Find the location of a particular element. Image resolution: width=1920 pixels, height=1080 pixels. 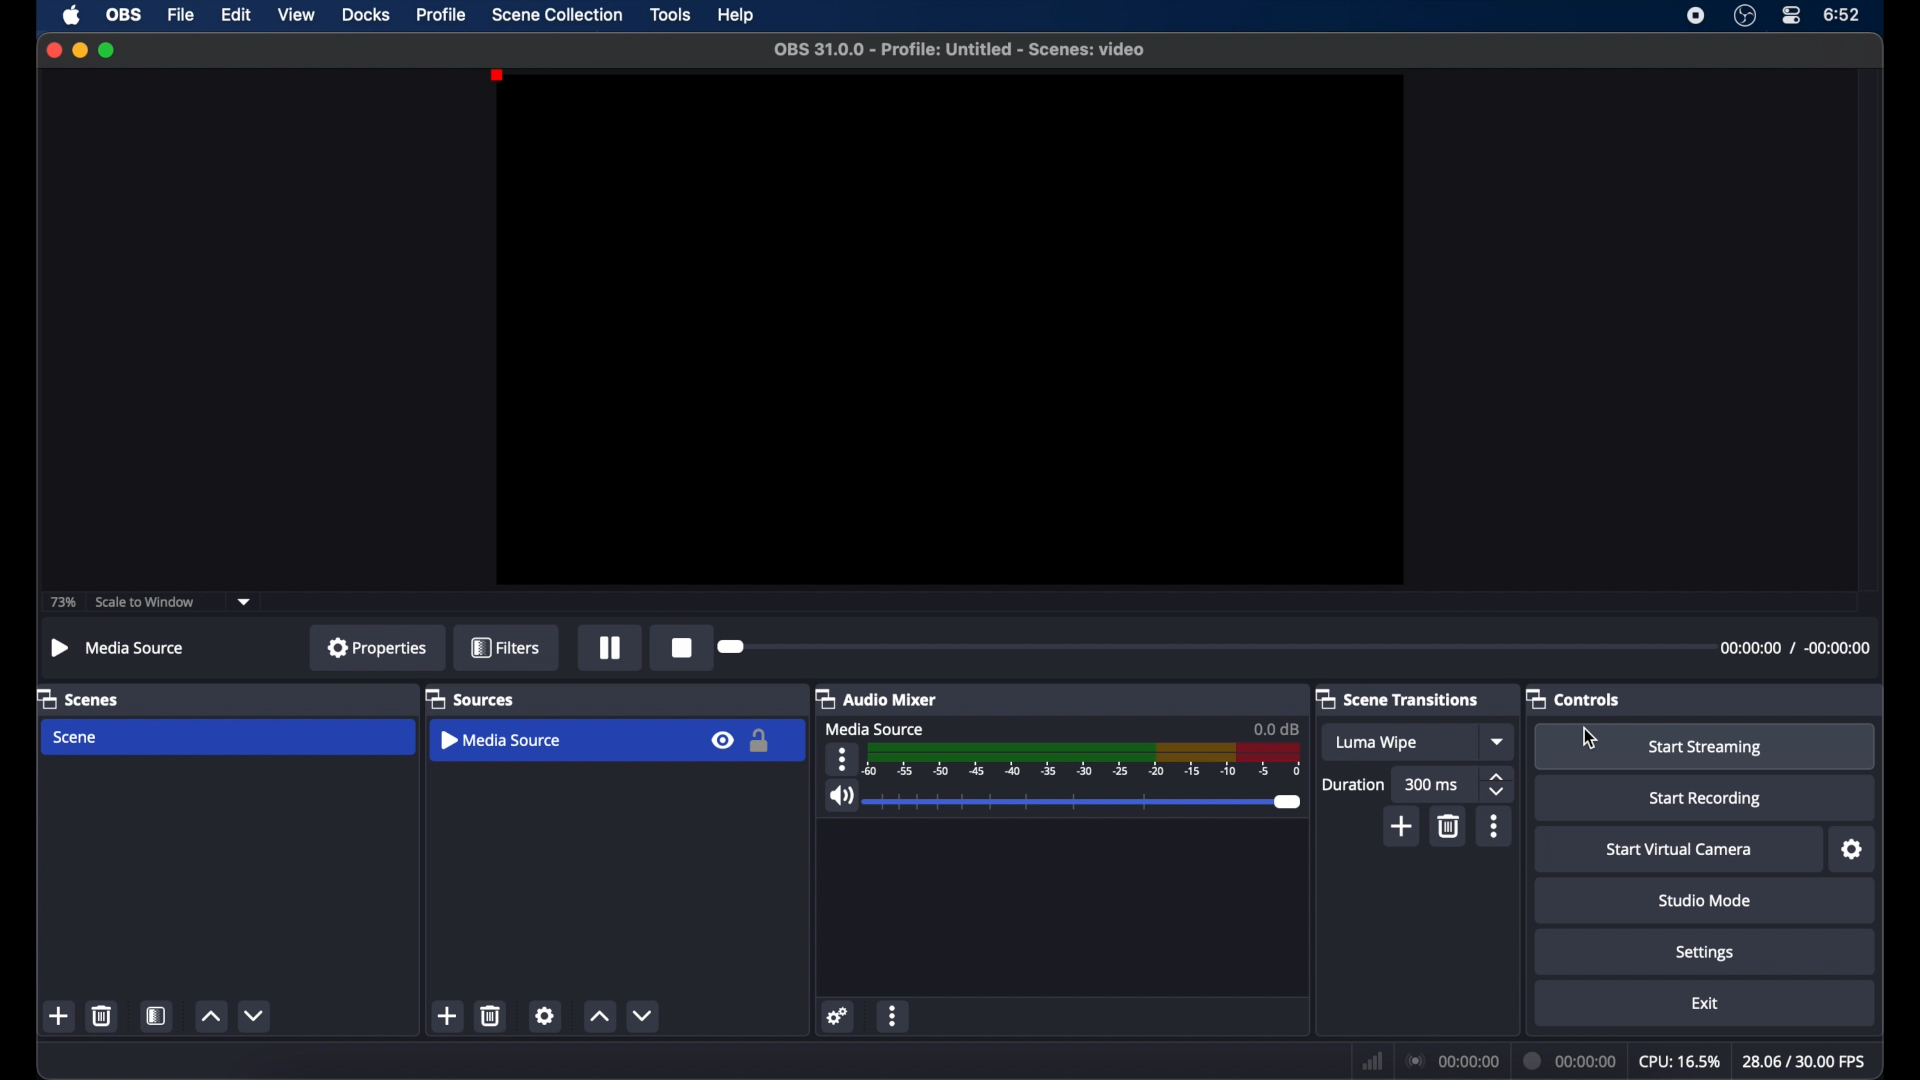

media source is located at coordinates (503, 741).